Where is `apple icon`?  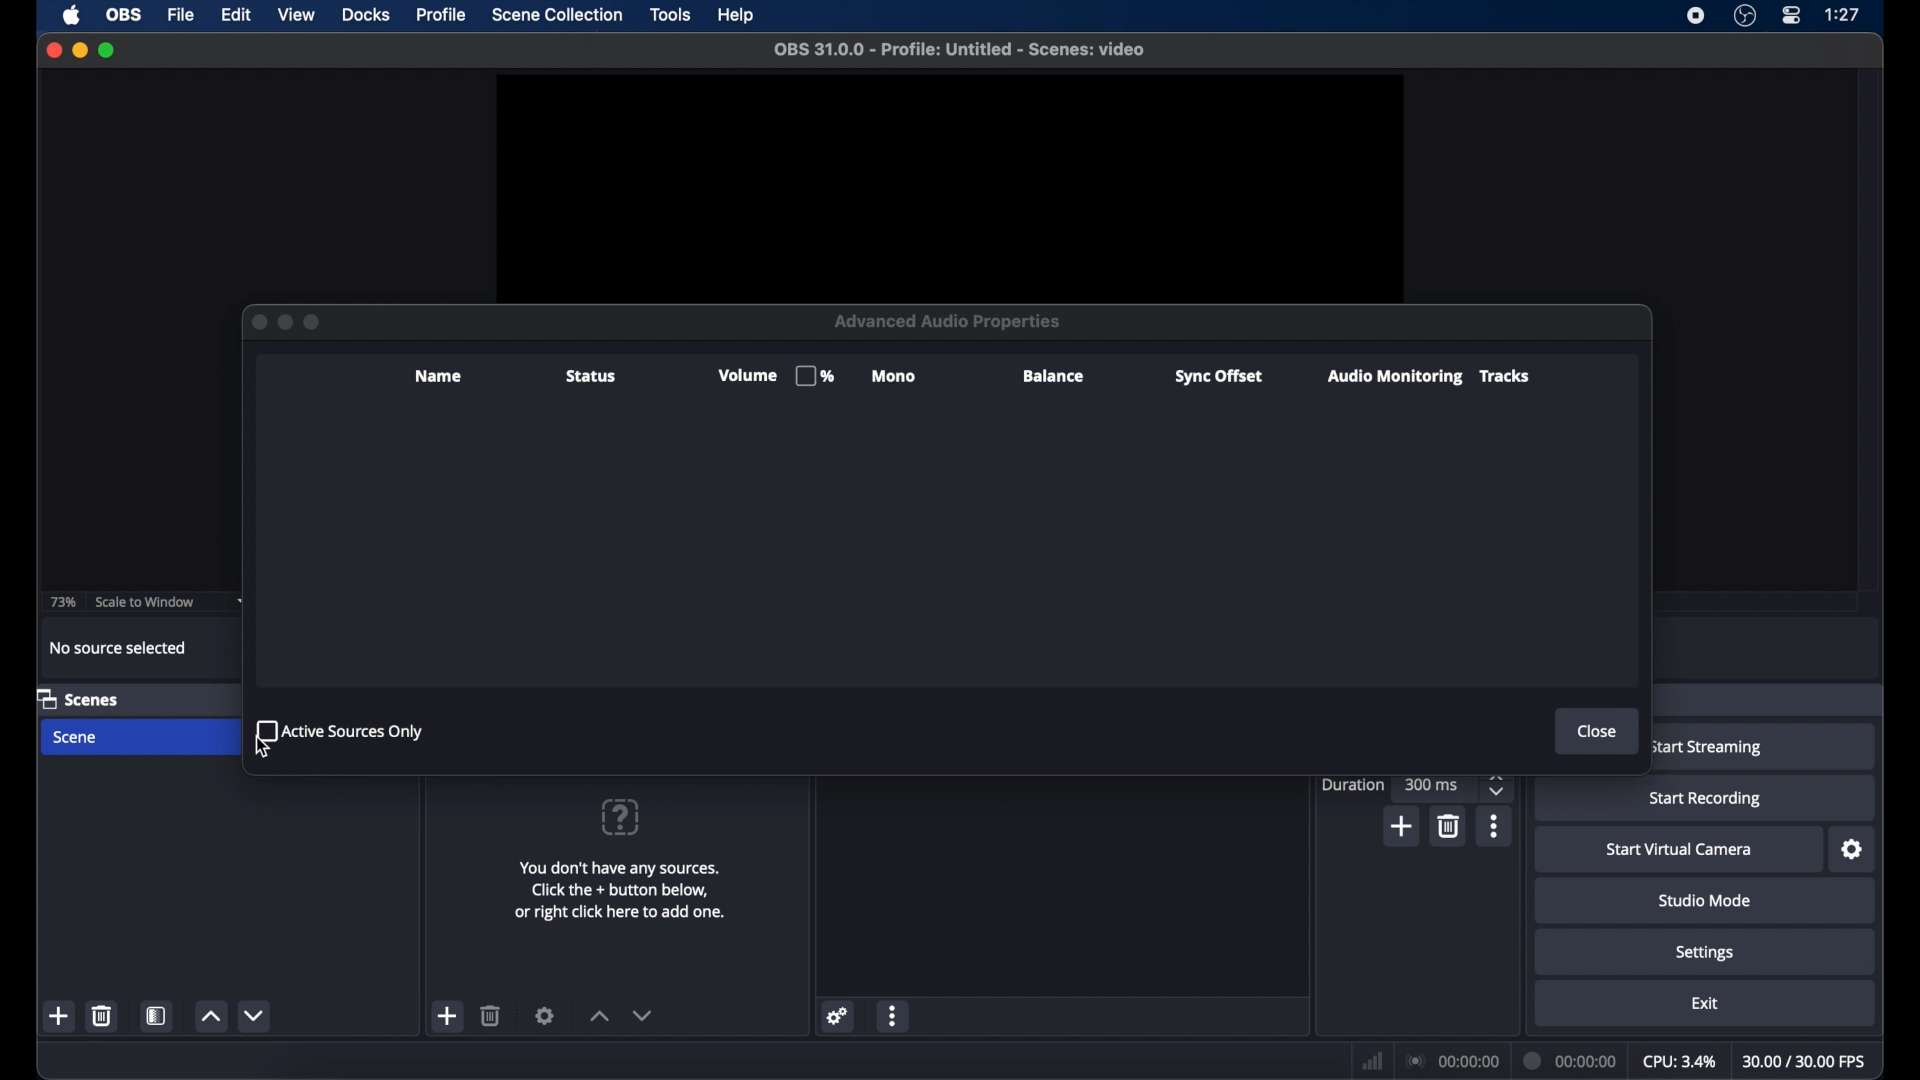
apple icon is located at coordinates (73, 15).